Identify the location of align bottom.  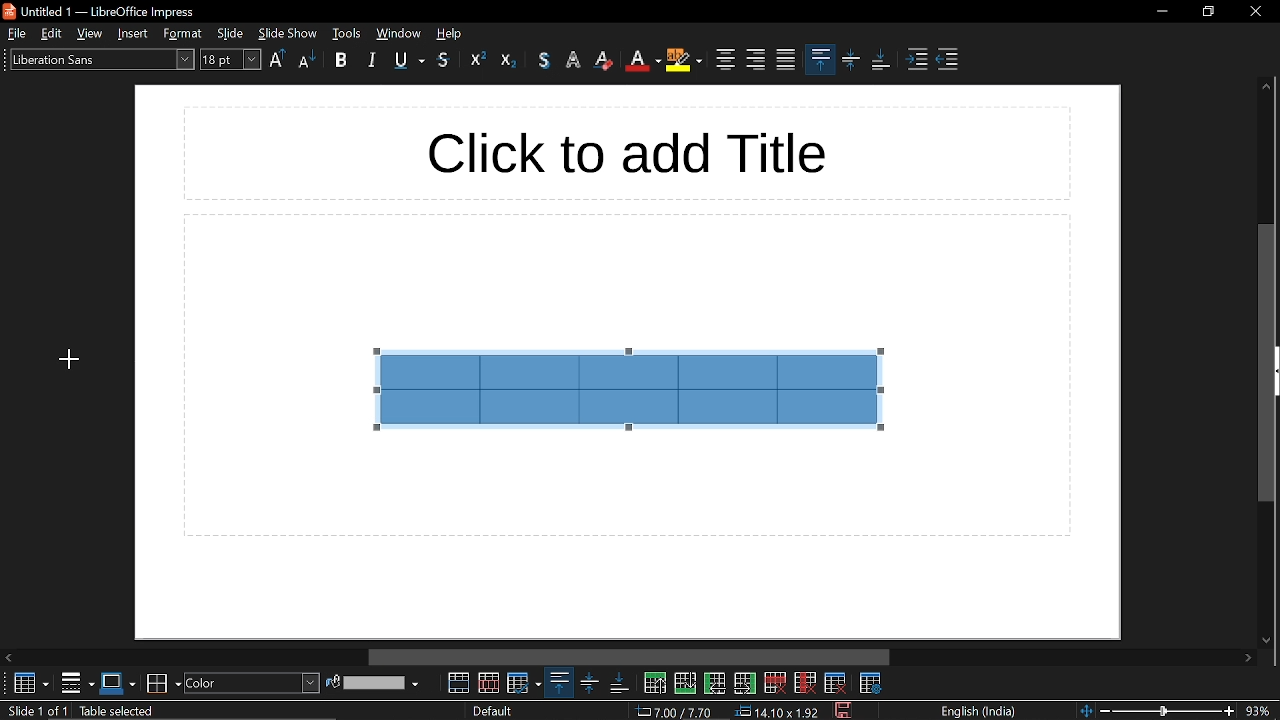
(616, 683).